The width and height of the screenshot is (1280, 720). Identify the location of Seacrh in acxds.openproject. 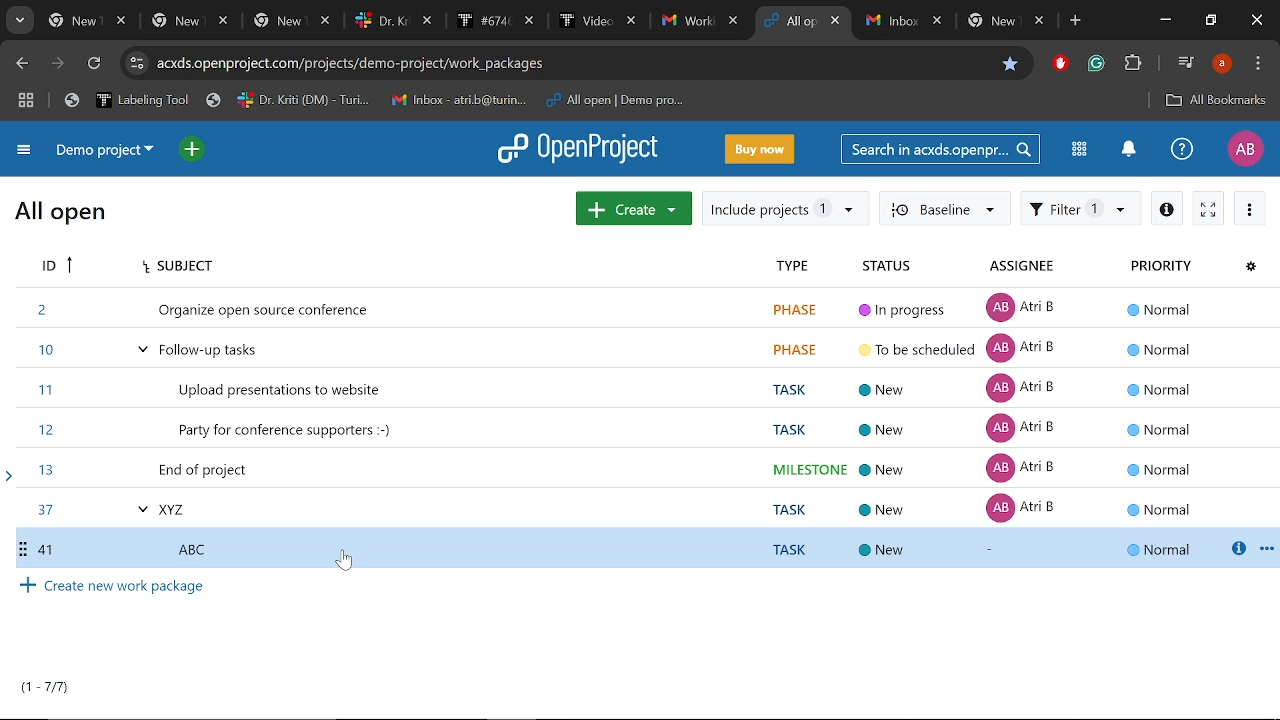
(942, 150).